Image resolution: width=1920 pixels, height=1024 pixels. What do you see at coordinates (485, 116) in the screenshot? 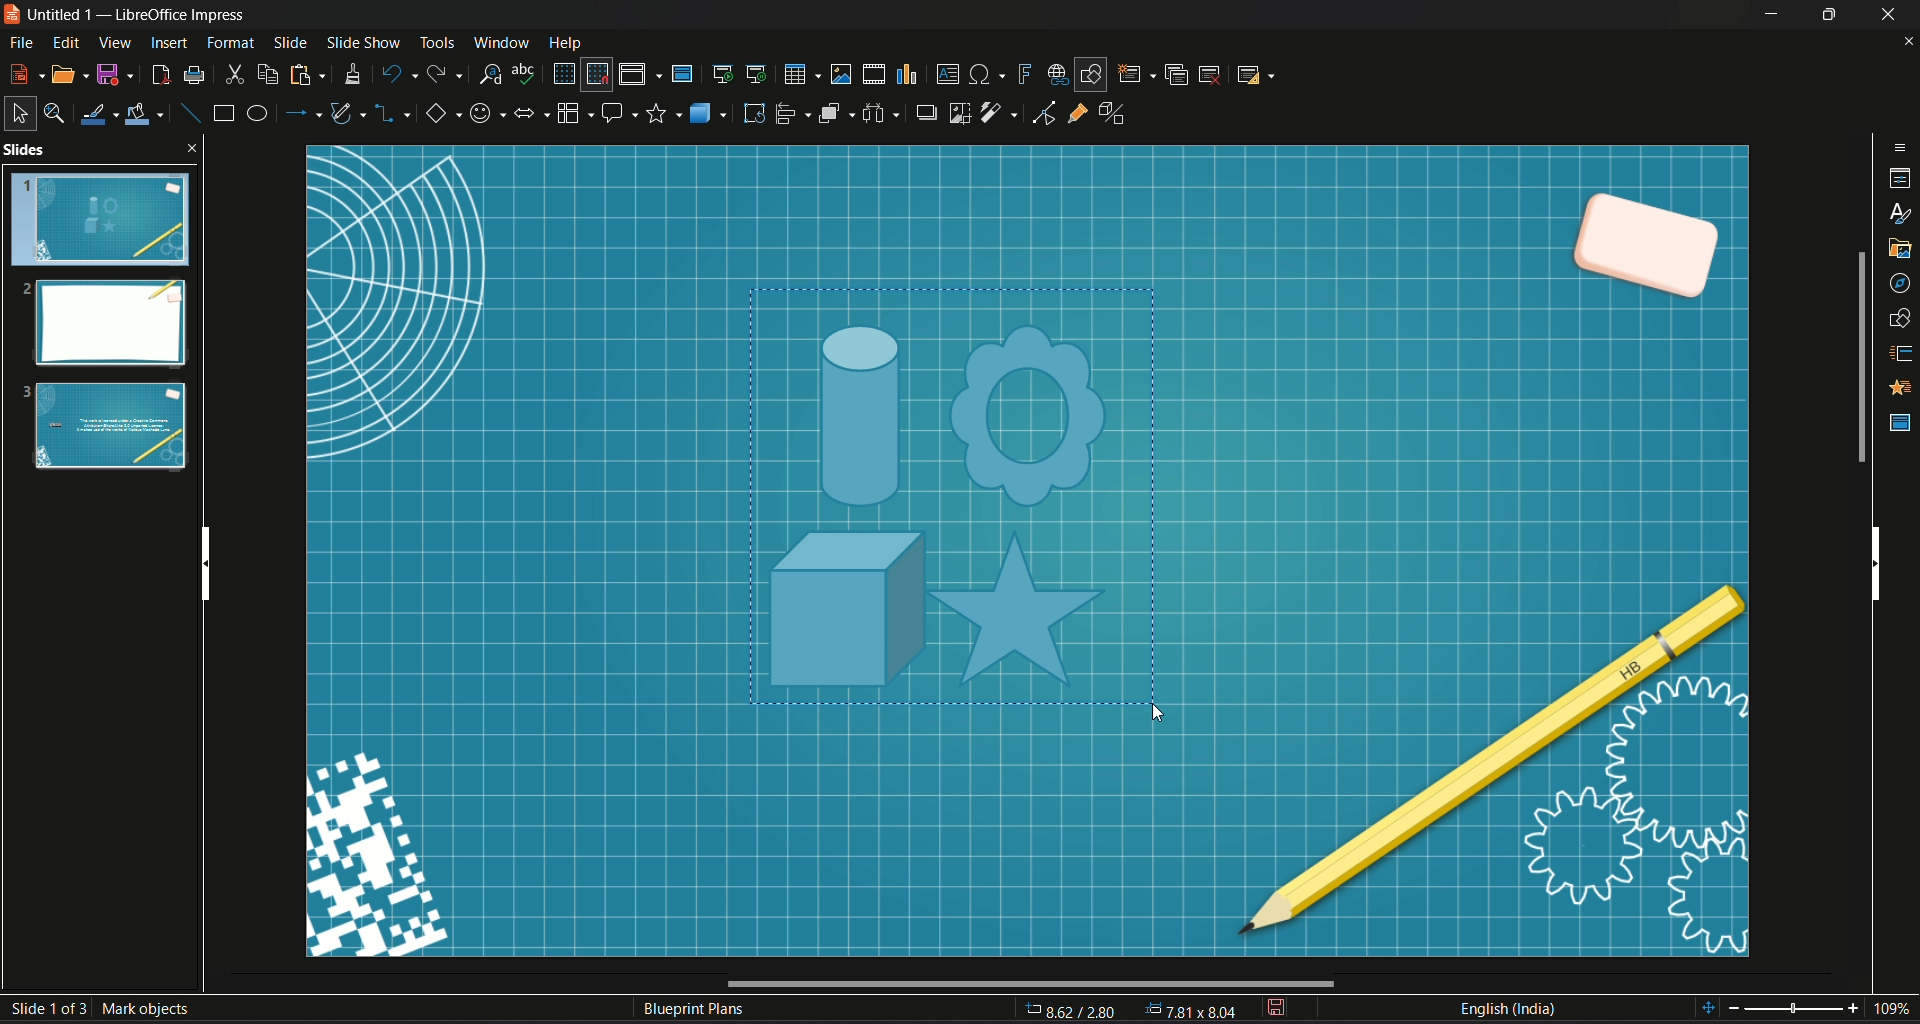
I see `symbol shape` at bounding box center [485, 116].